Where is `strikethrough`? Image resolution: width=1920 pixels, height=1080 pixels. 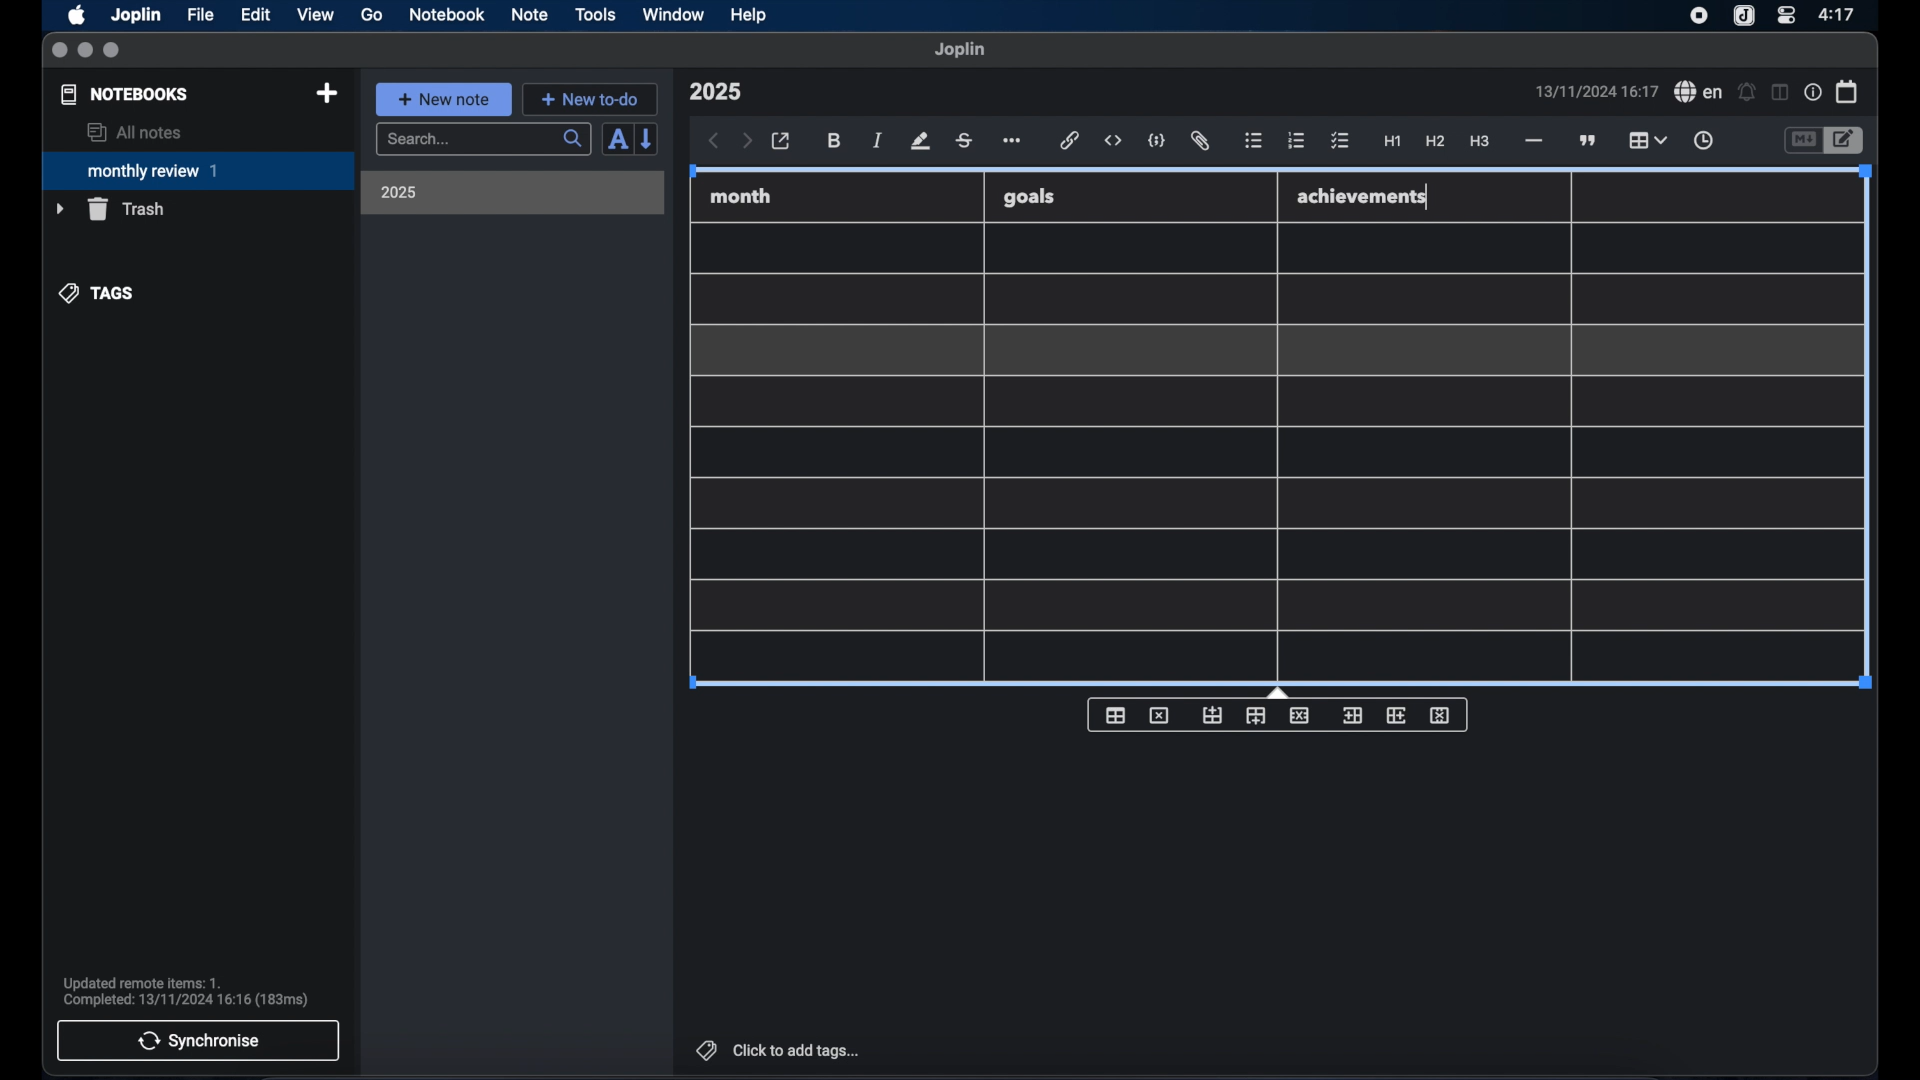 strikethrough is located at coordinates (963, 141).